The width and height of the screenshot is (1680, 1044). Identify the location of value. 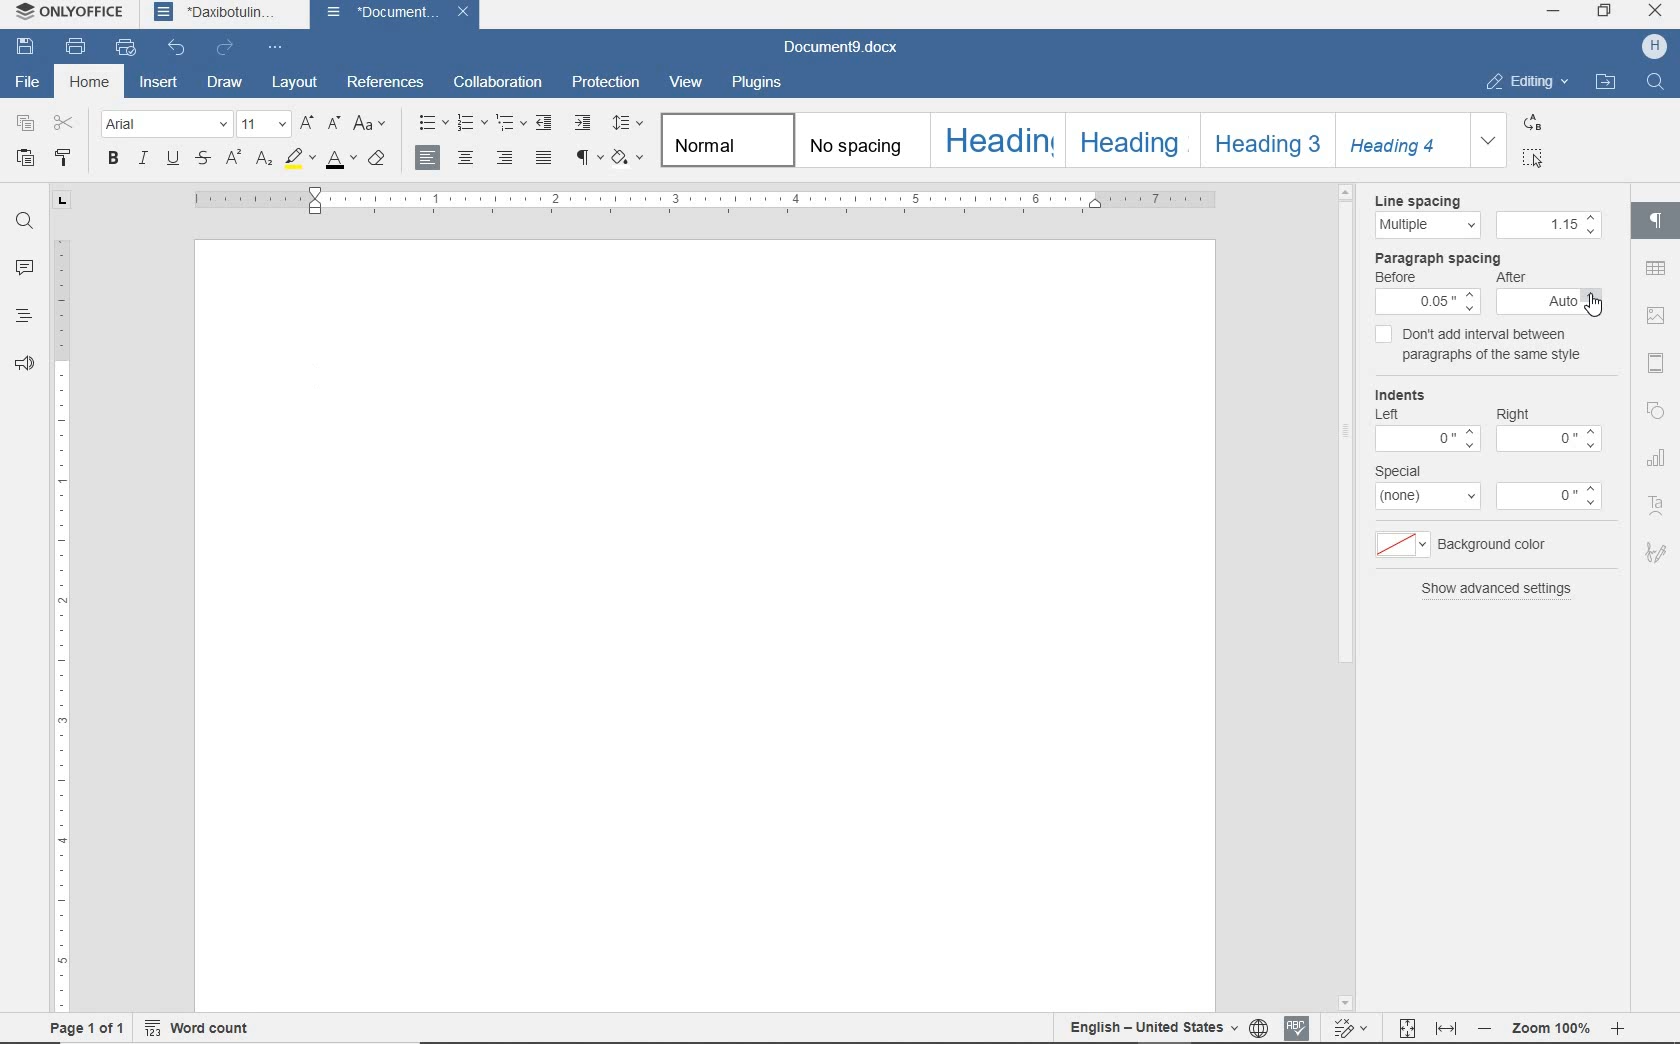
(1427, 439).